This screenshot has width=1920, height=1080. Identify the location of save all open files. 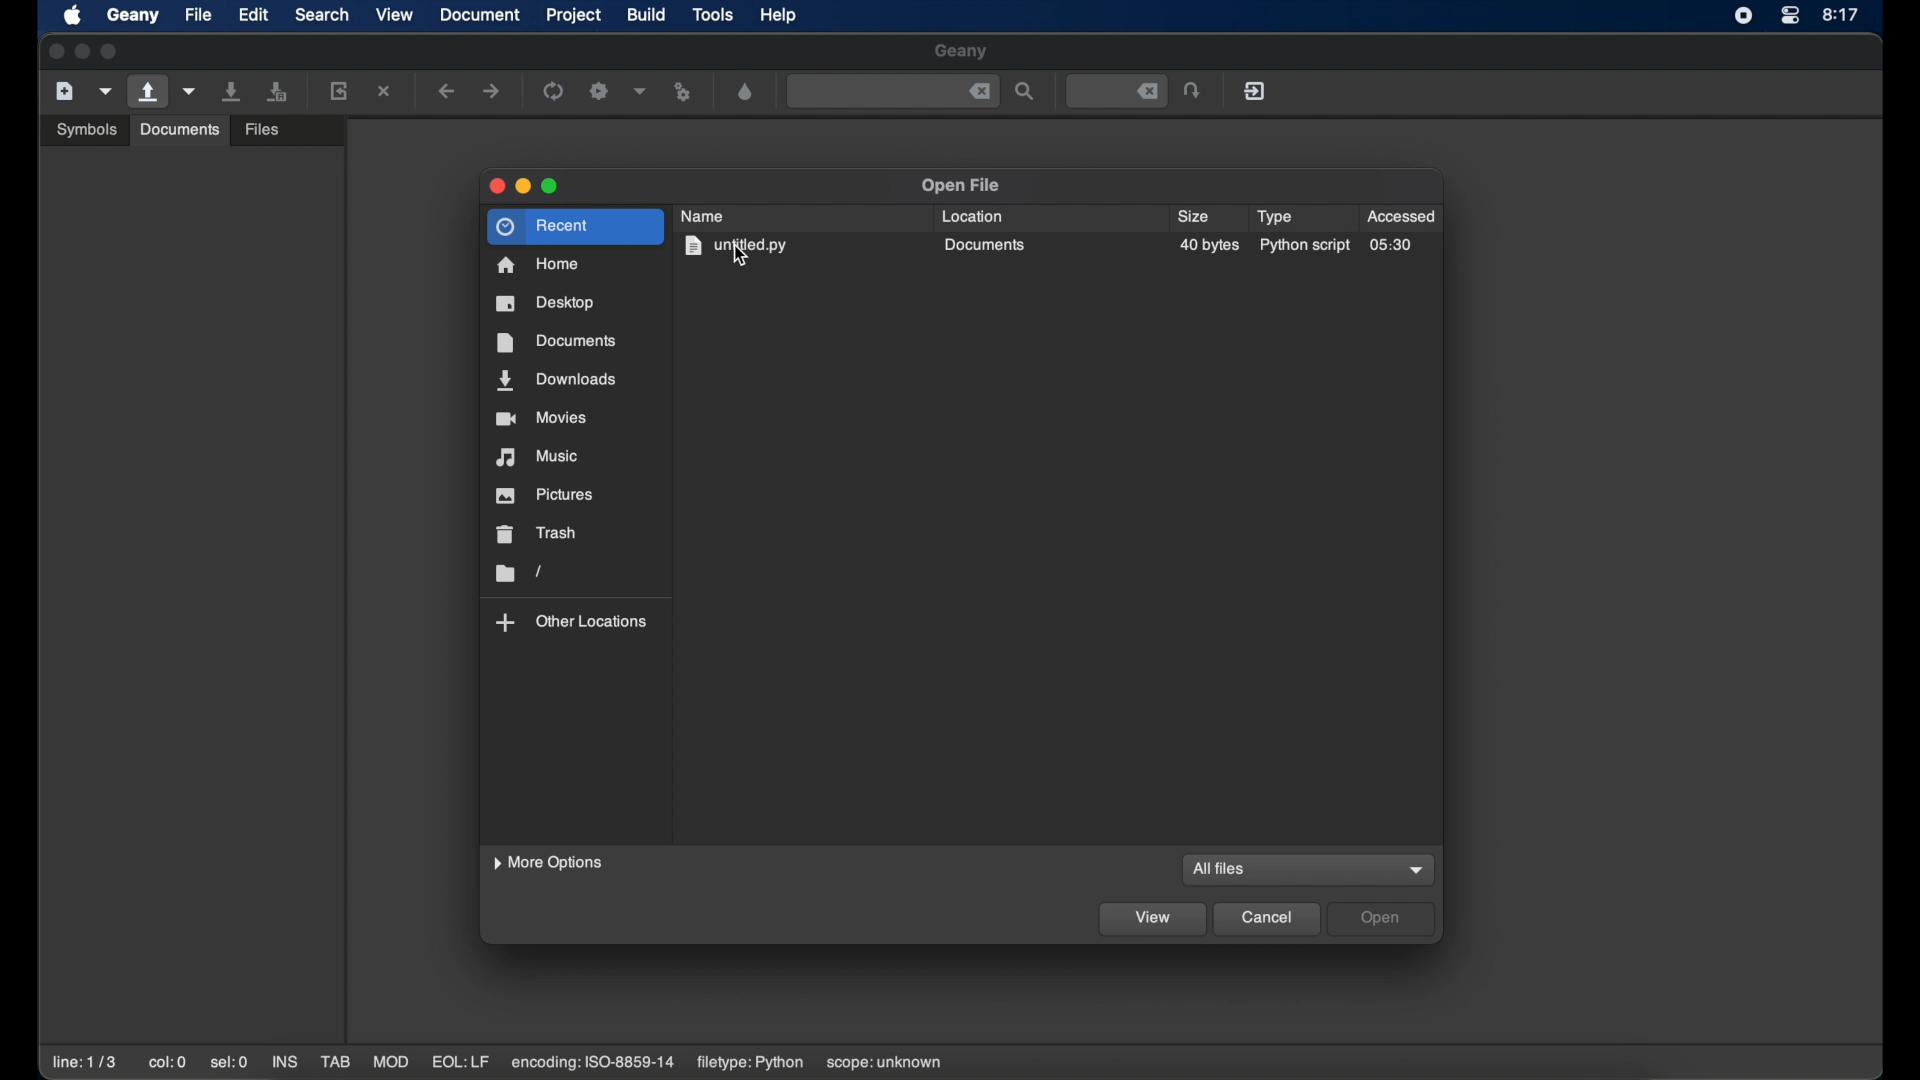
(277, 91).